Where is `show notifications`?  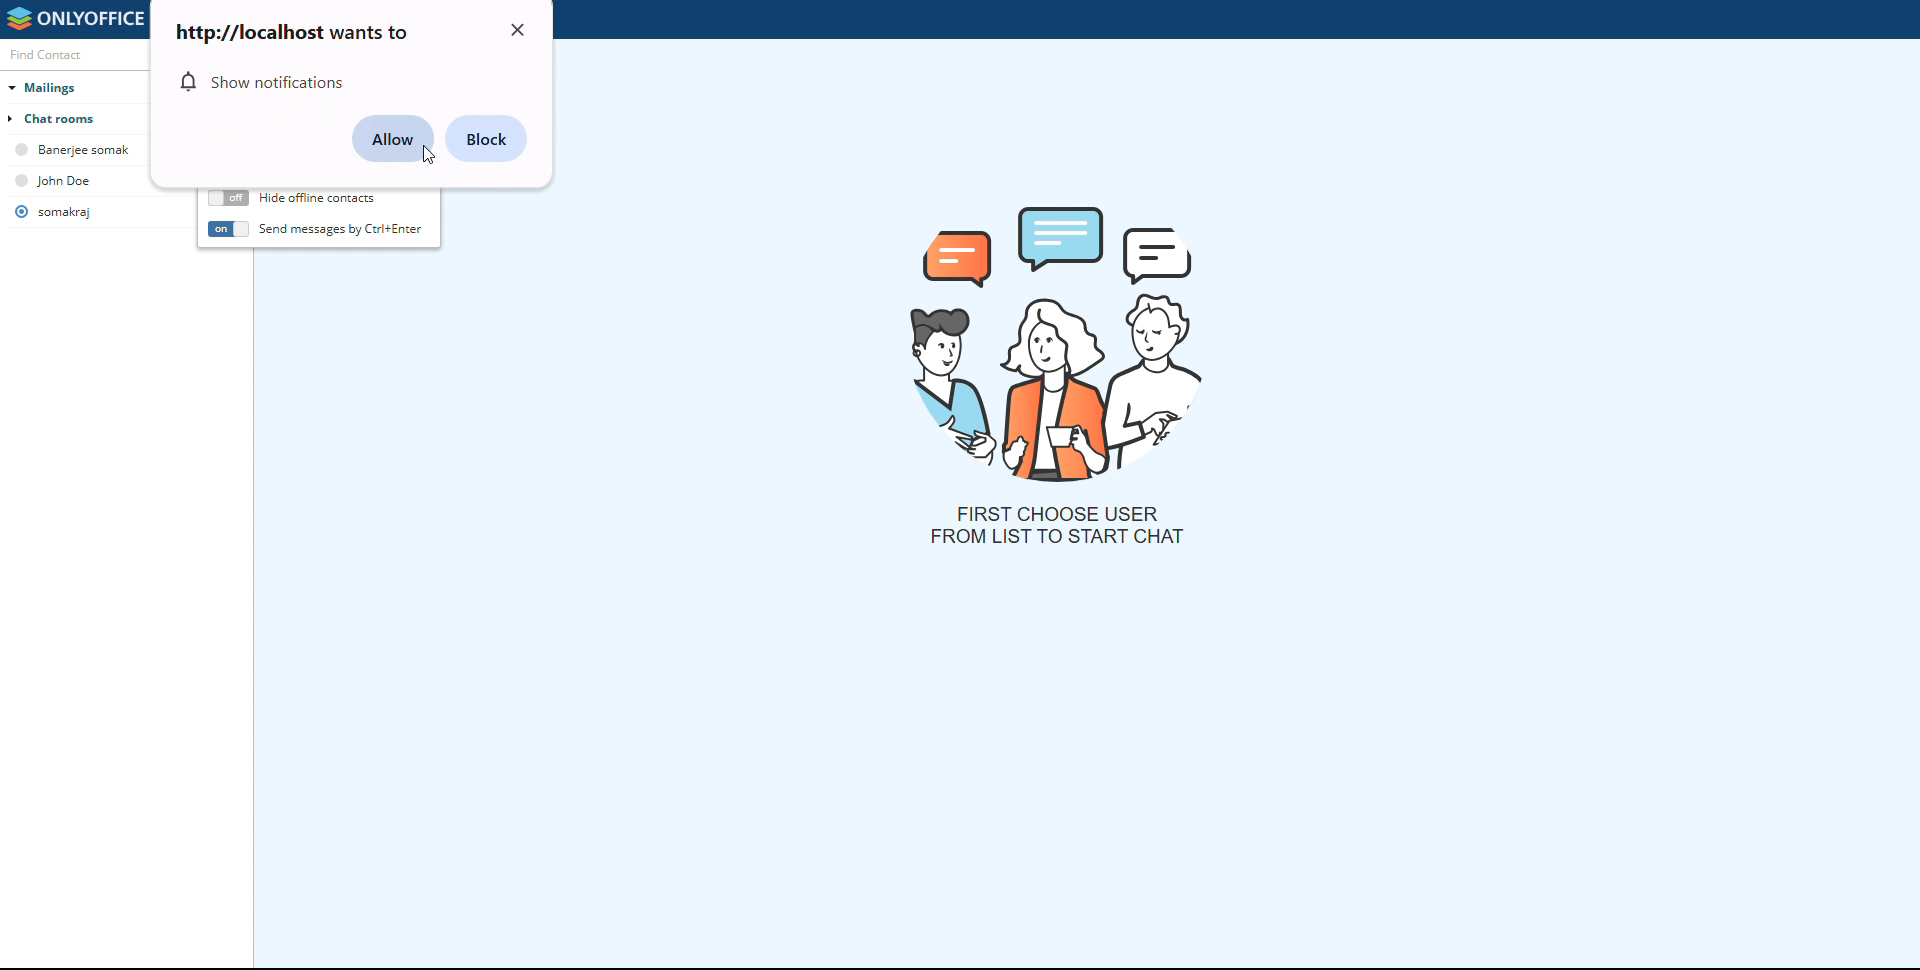
show notifications is located at coordinates (266, 82).